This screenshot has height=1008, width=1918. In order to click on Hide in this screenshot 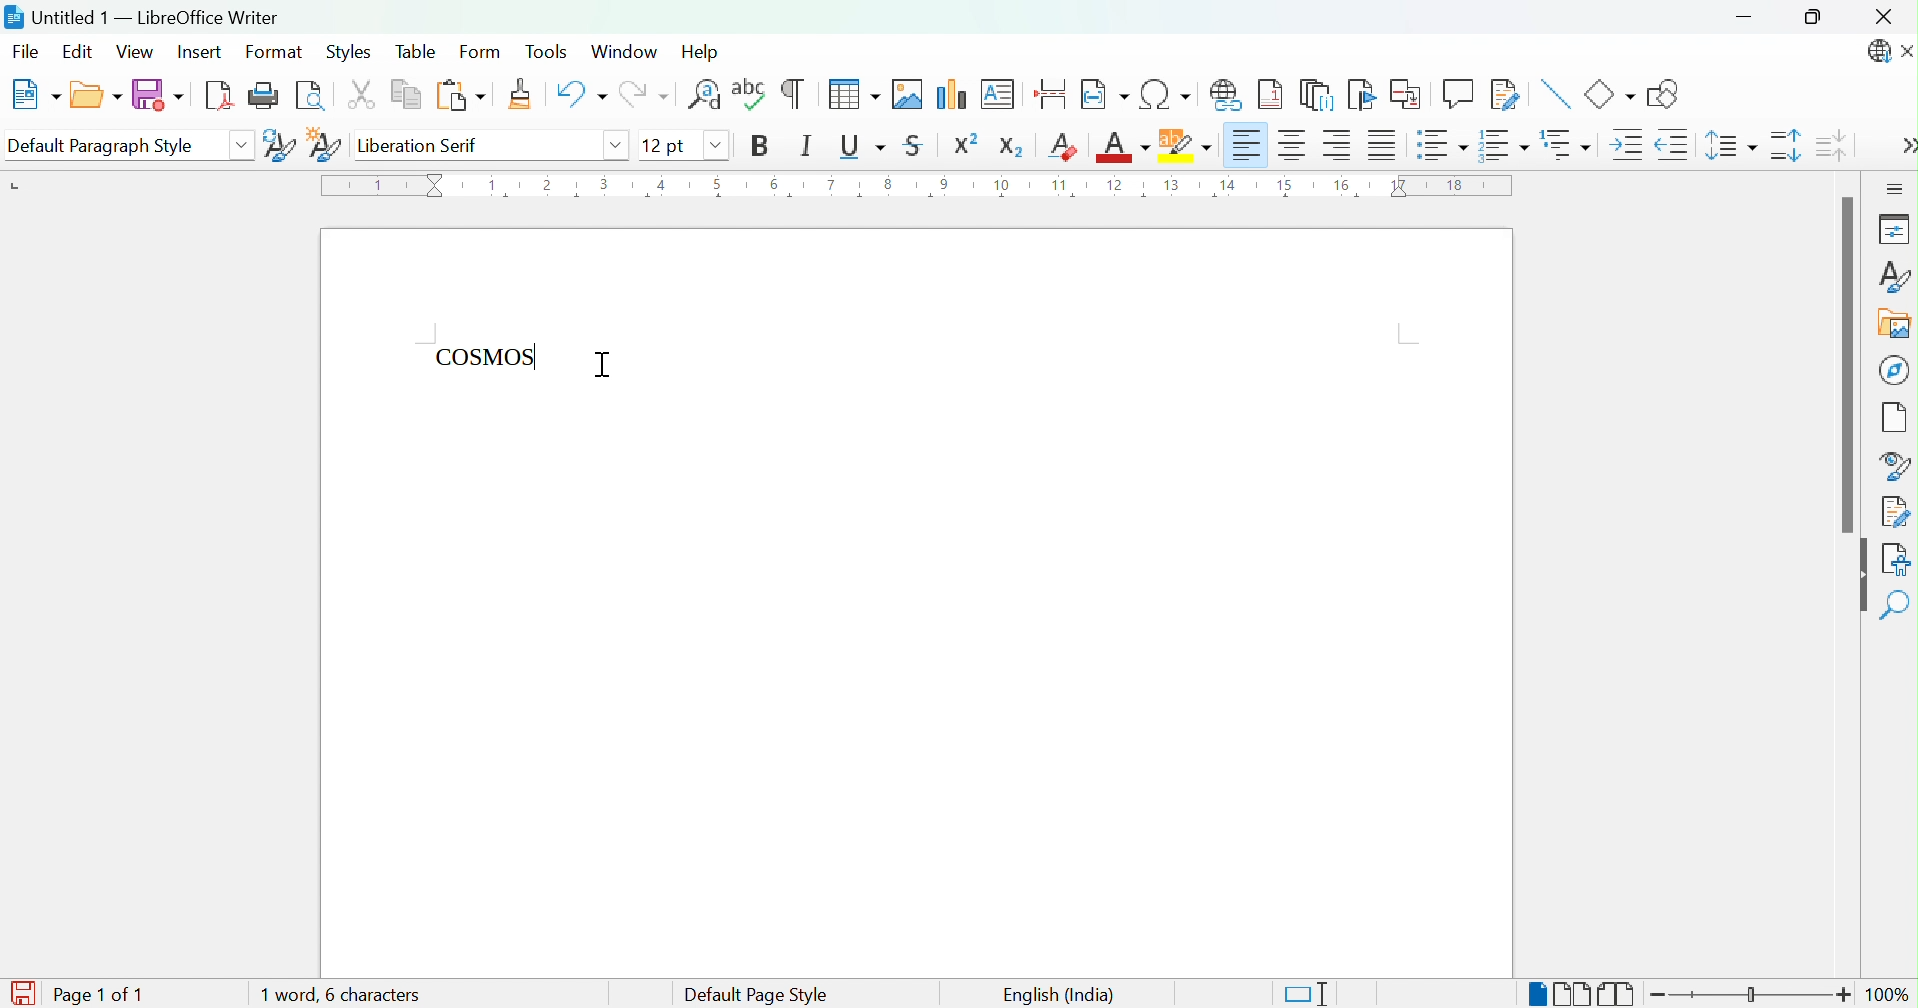, I will do `click(1857, 578)`.